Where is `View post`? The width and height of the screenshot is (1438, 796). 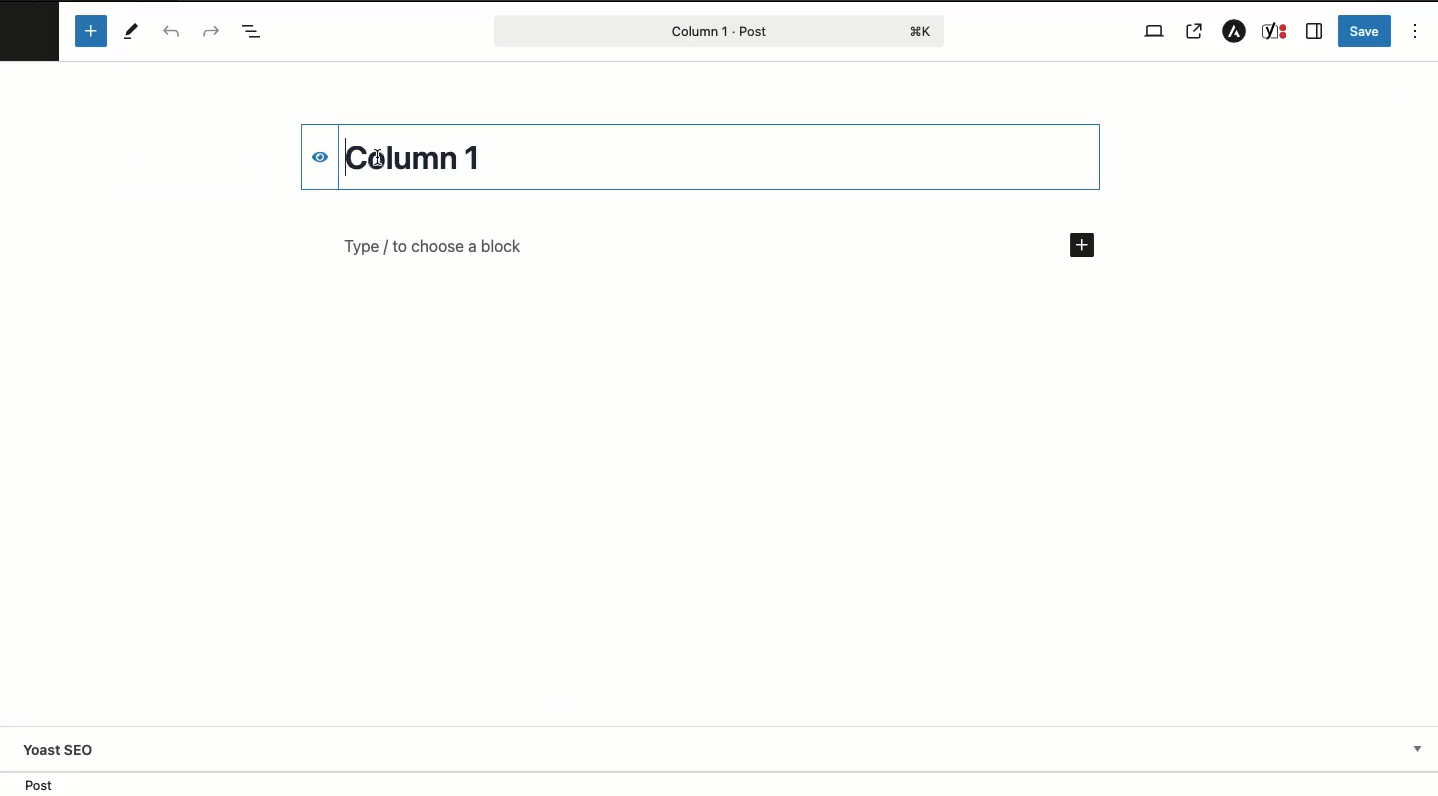 View post is located at coordinates (1197, 31).